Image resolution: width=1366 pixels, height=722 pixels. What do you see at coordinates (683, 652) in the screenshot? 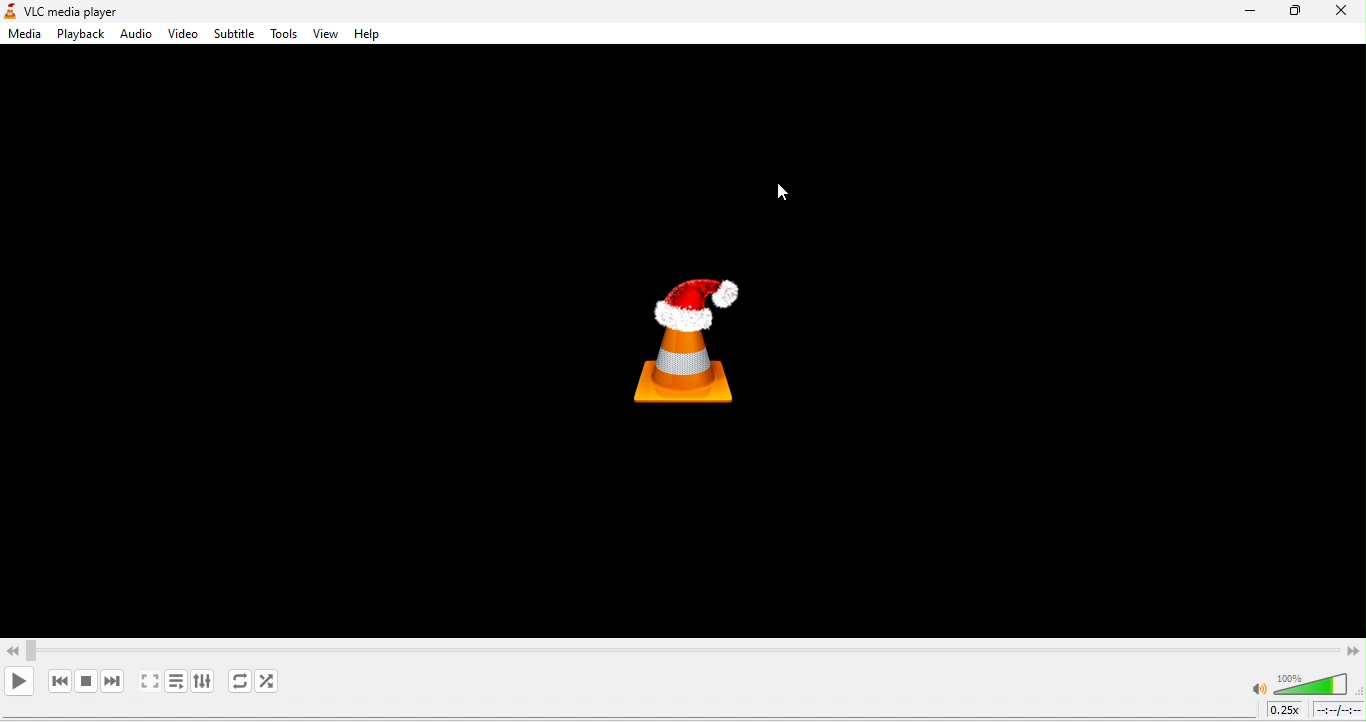
I see `Video Scrollbar` at bounding box center [683, 652].